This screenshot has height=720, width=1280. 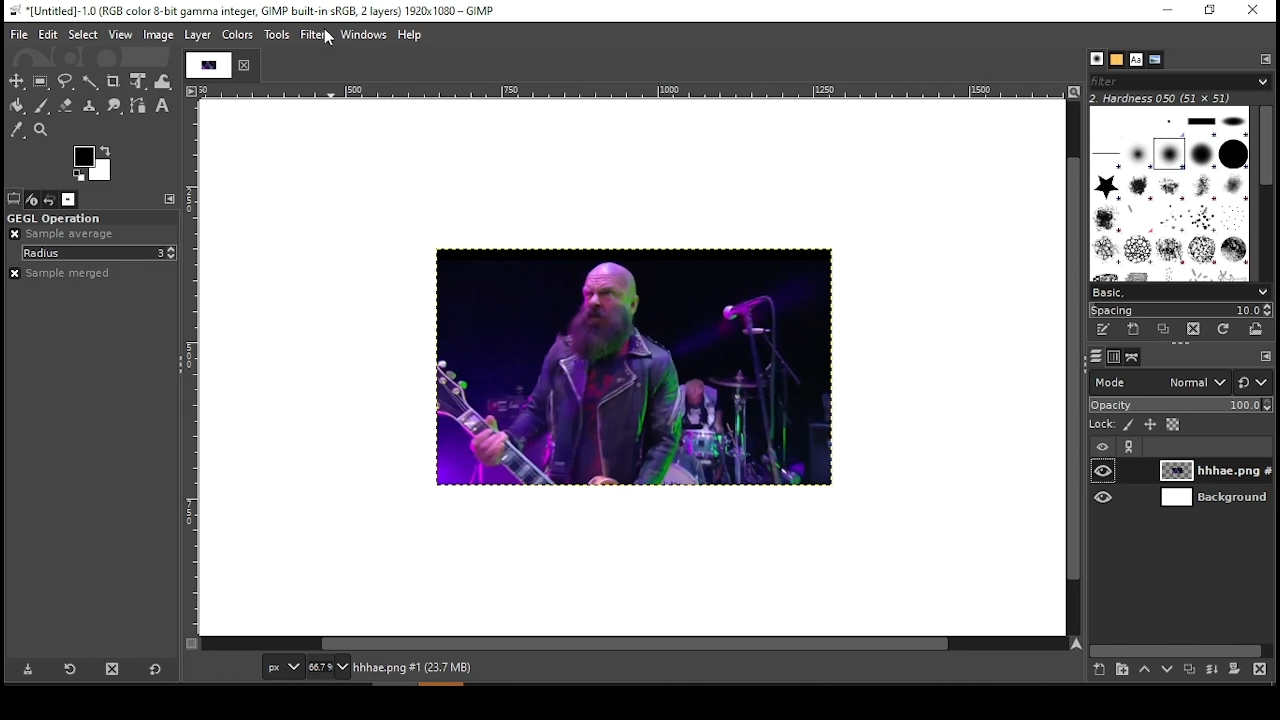 What do you see at coordinates (1192, 670) in the screenshot?
I see `duplicate layer` at bounding box center [1192, 670].